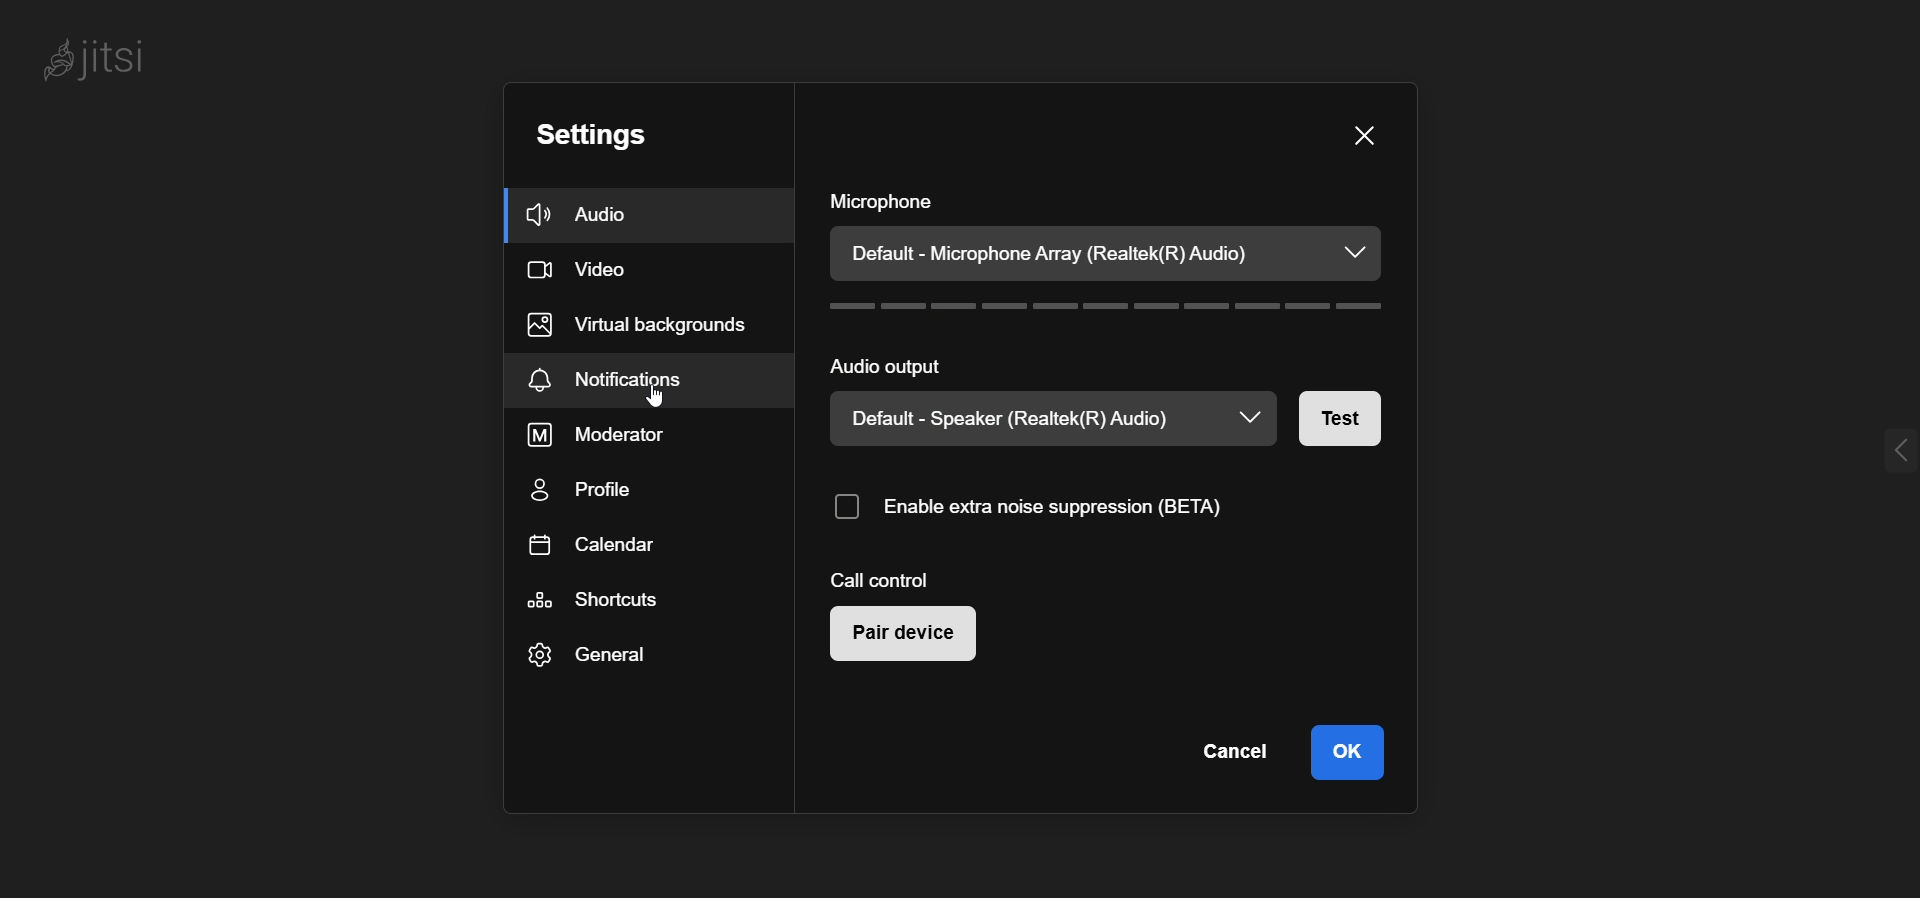 The width and height of the screenshot is (1920, 898). Describe the element at coordinates (602, 598) in the screenshot. I see `shortcut` at that location.